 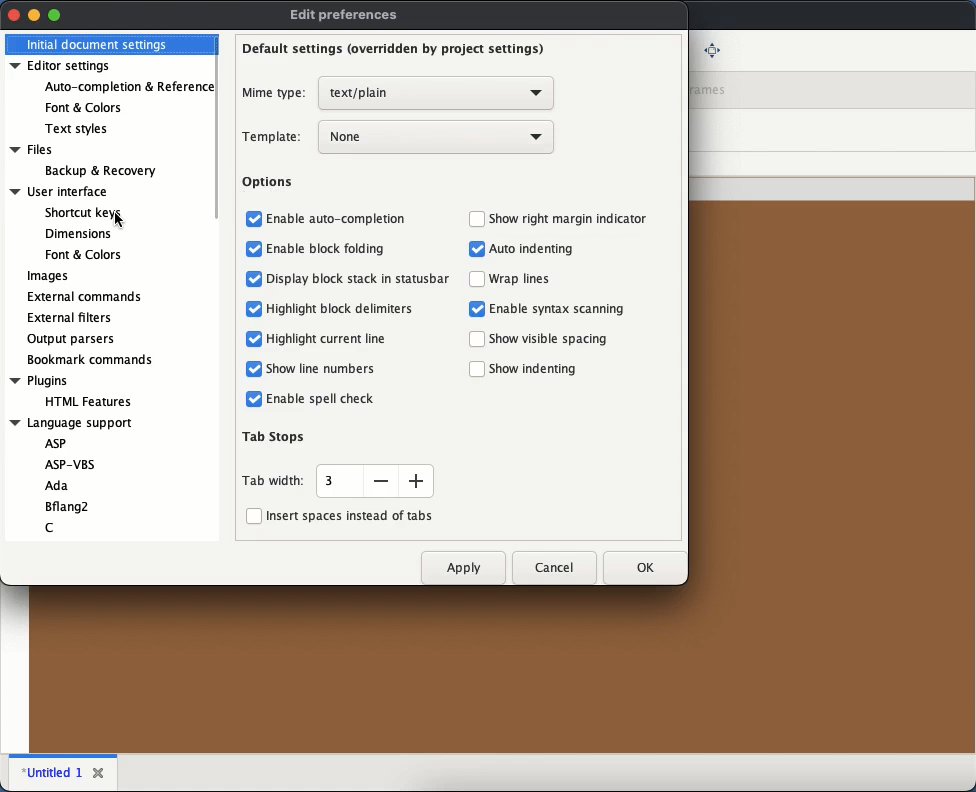 I want to click on -, so click(x=381, y=480).